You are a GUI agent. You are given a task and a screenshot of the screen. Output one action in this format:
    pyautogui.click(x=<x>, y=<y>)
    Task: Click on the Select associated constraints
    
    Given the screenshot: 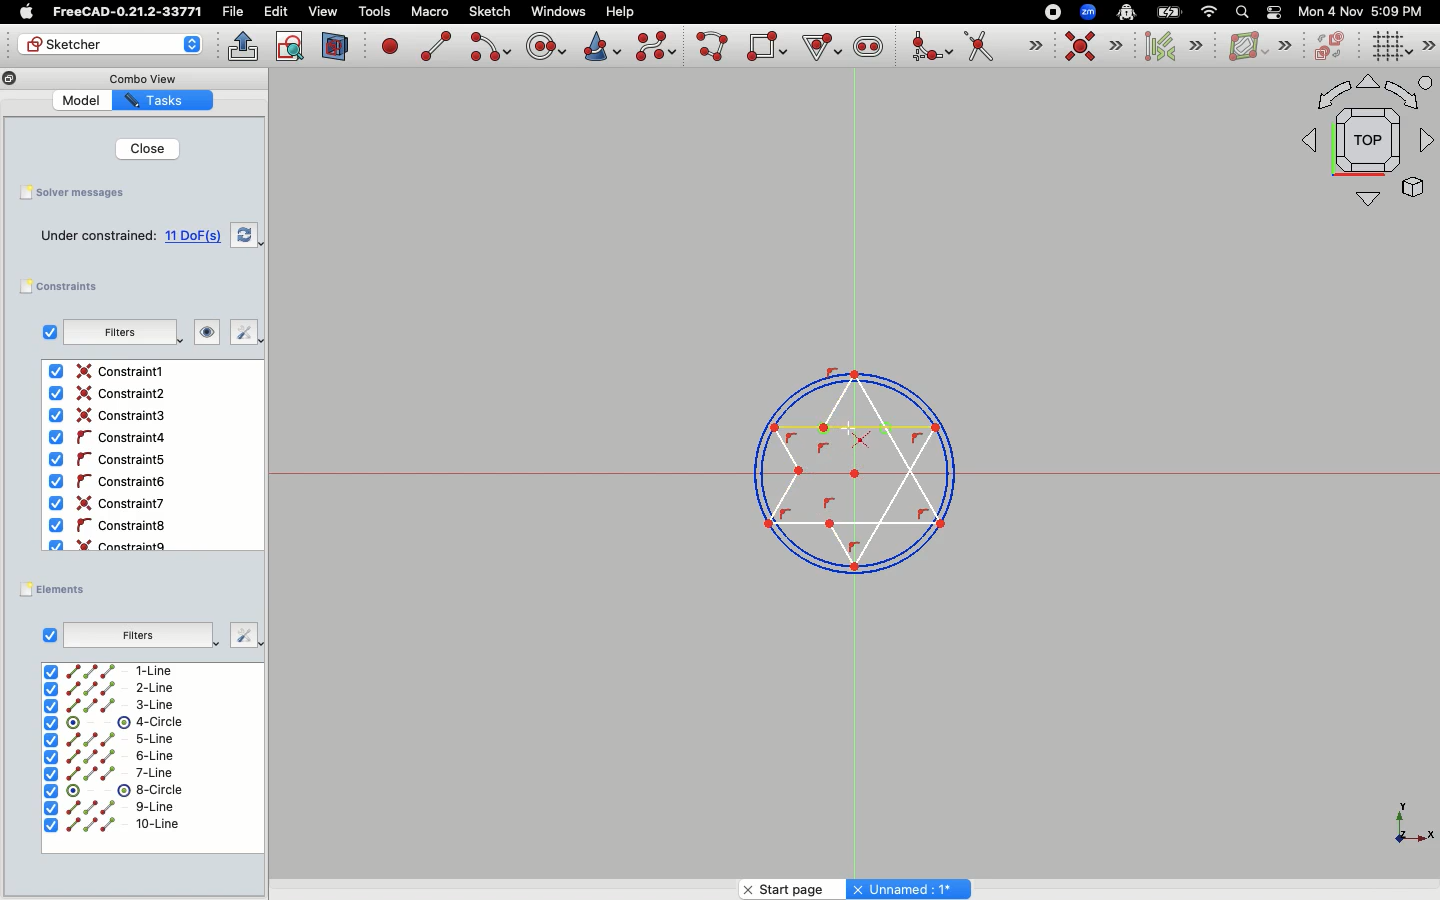 What is the action you would take?
    pyautogui.click(x=1170, y=46)
    